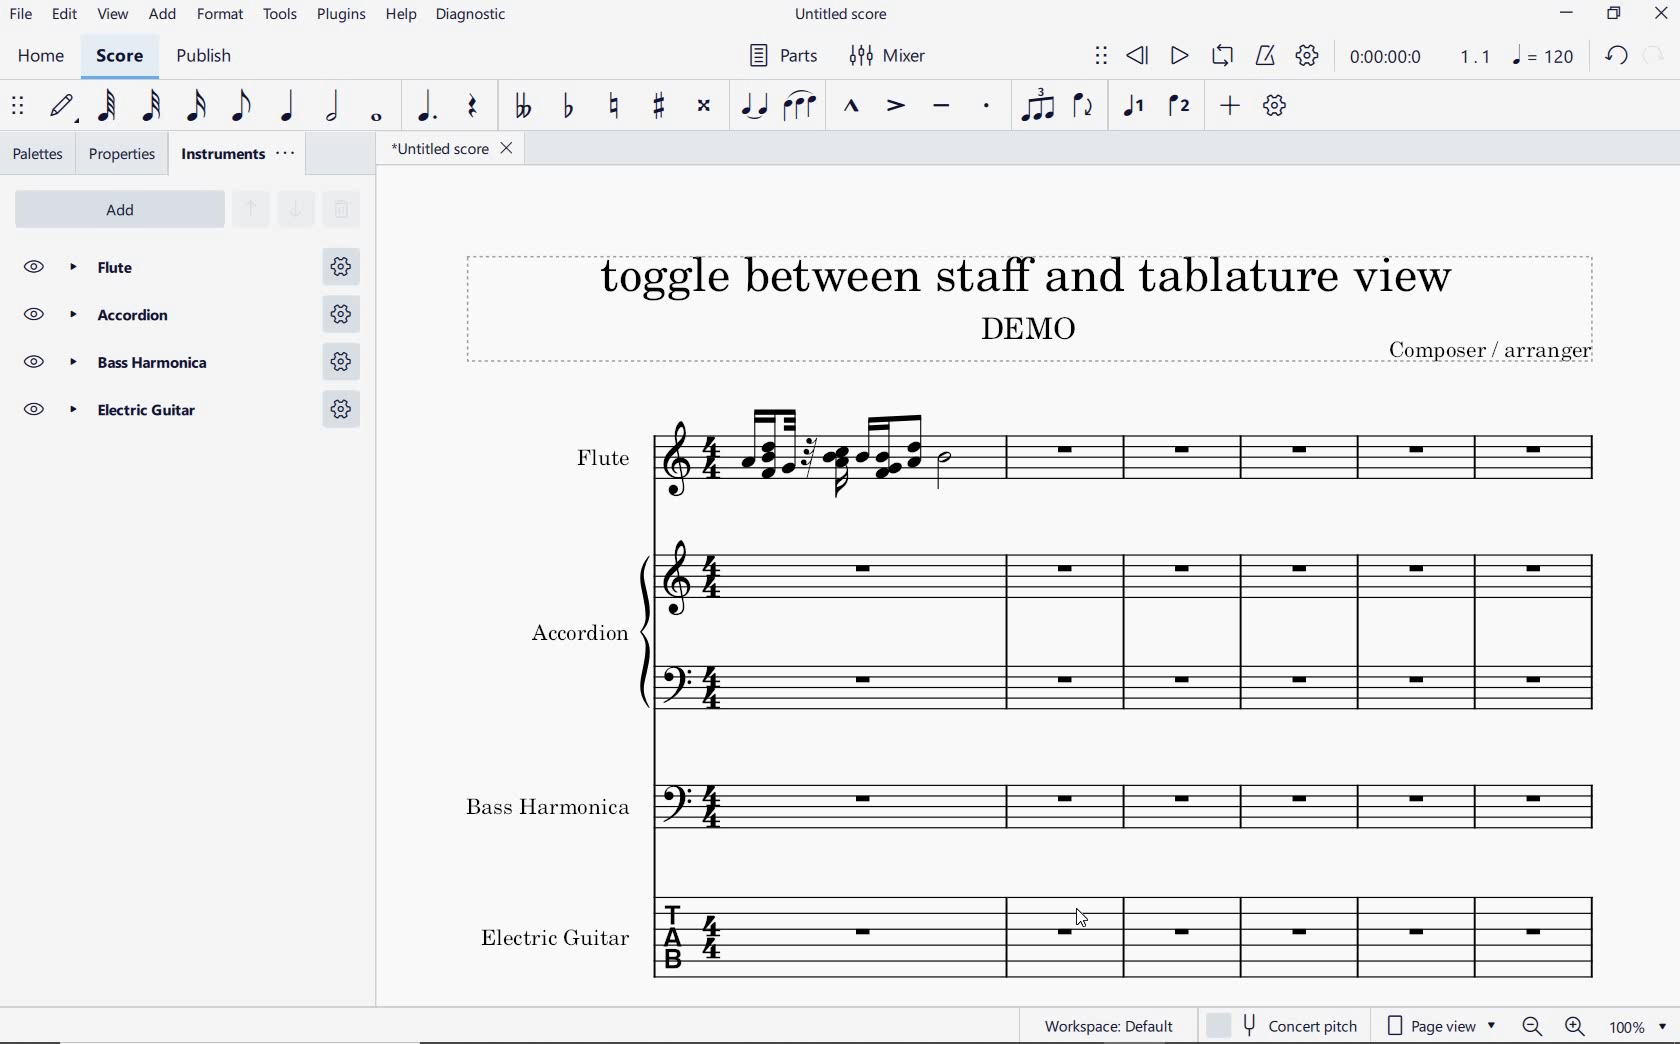 Image resolution: width=1680 pixels, height=1044 pixels. Describe the element at coordinates (1544, 59) in the screenshot. I see `NOTE` at that location.